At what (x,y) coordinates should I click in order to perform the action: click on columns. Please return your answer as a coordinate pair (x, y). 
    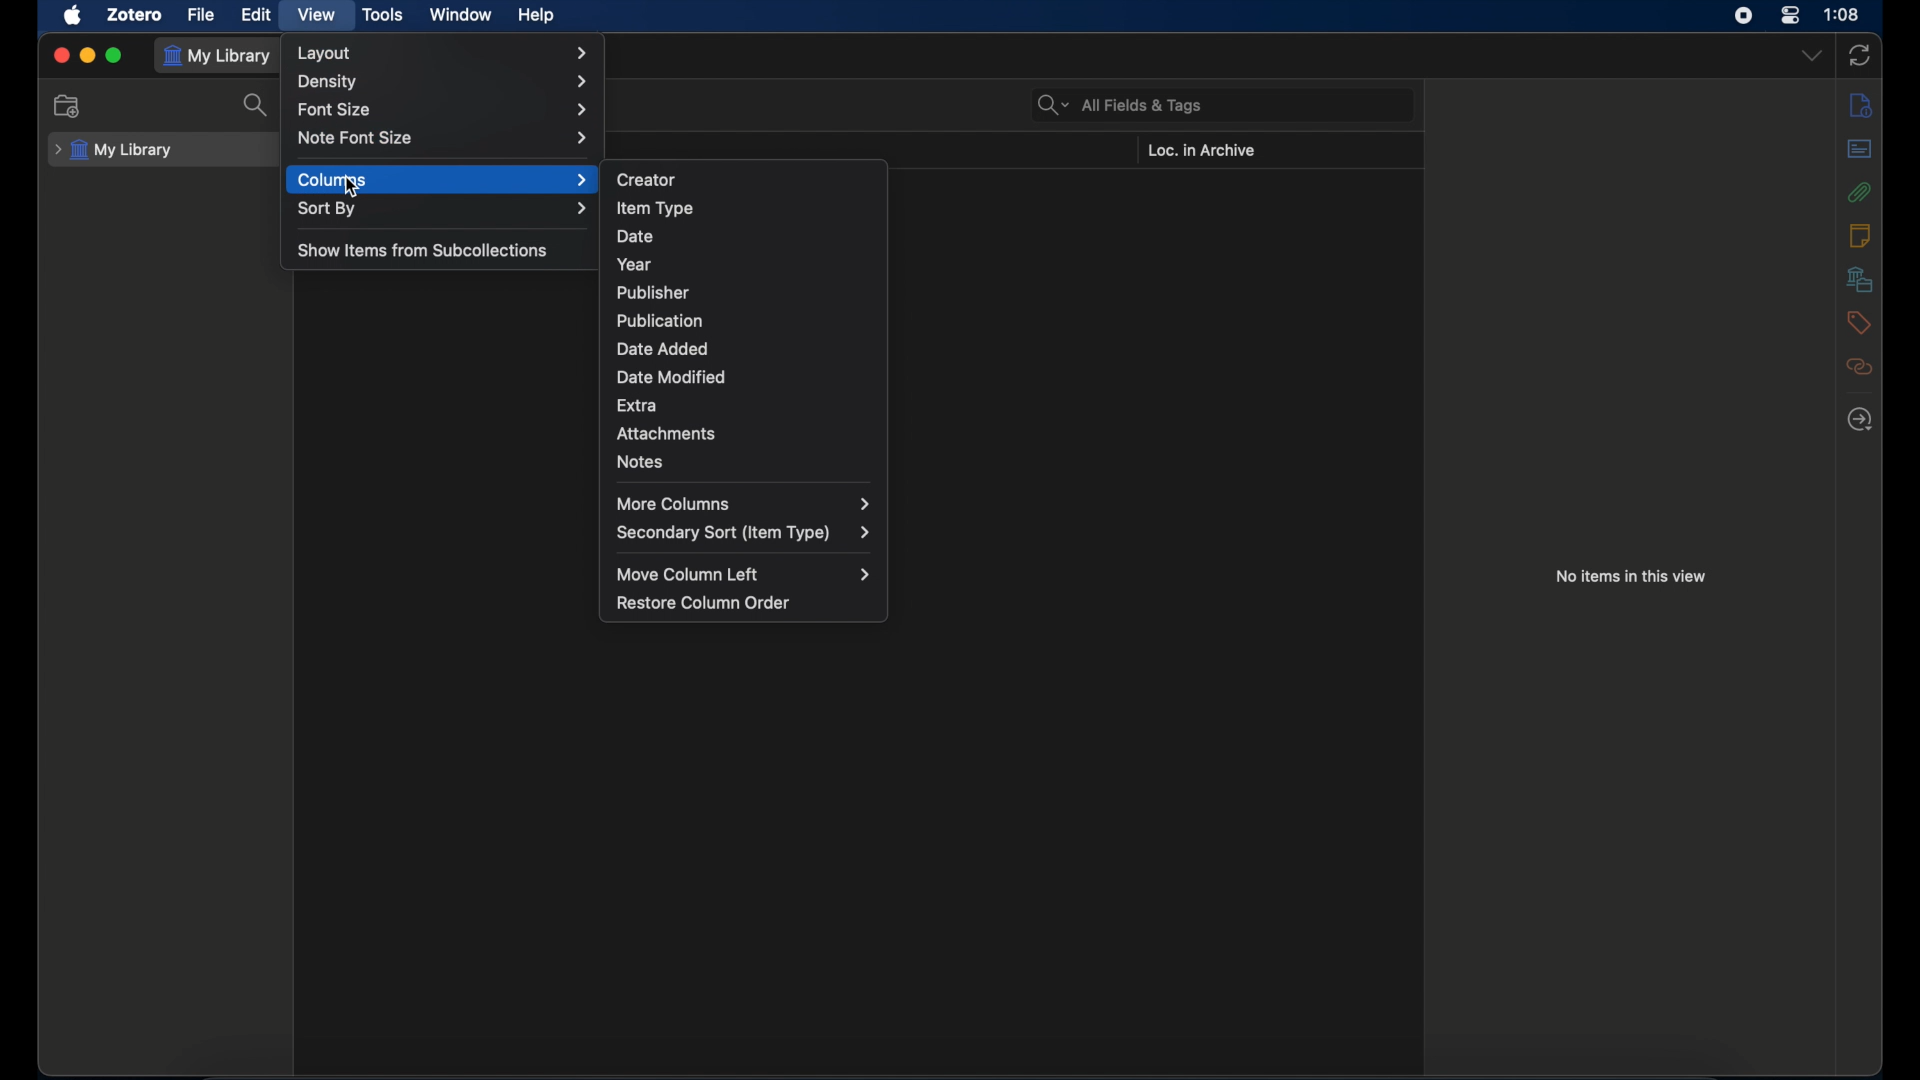
    Looking at the image, I should click on (443, 179).